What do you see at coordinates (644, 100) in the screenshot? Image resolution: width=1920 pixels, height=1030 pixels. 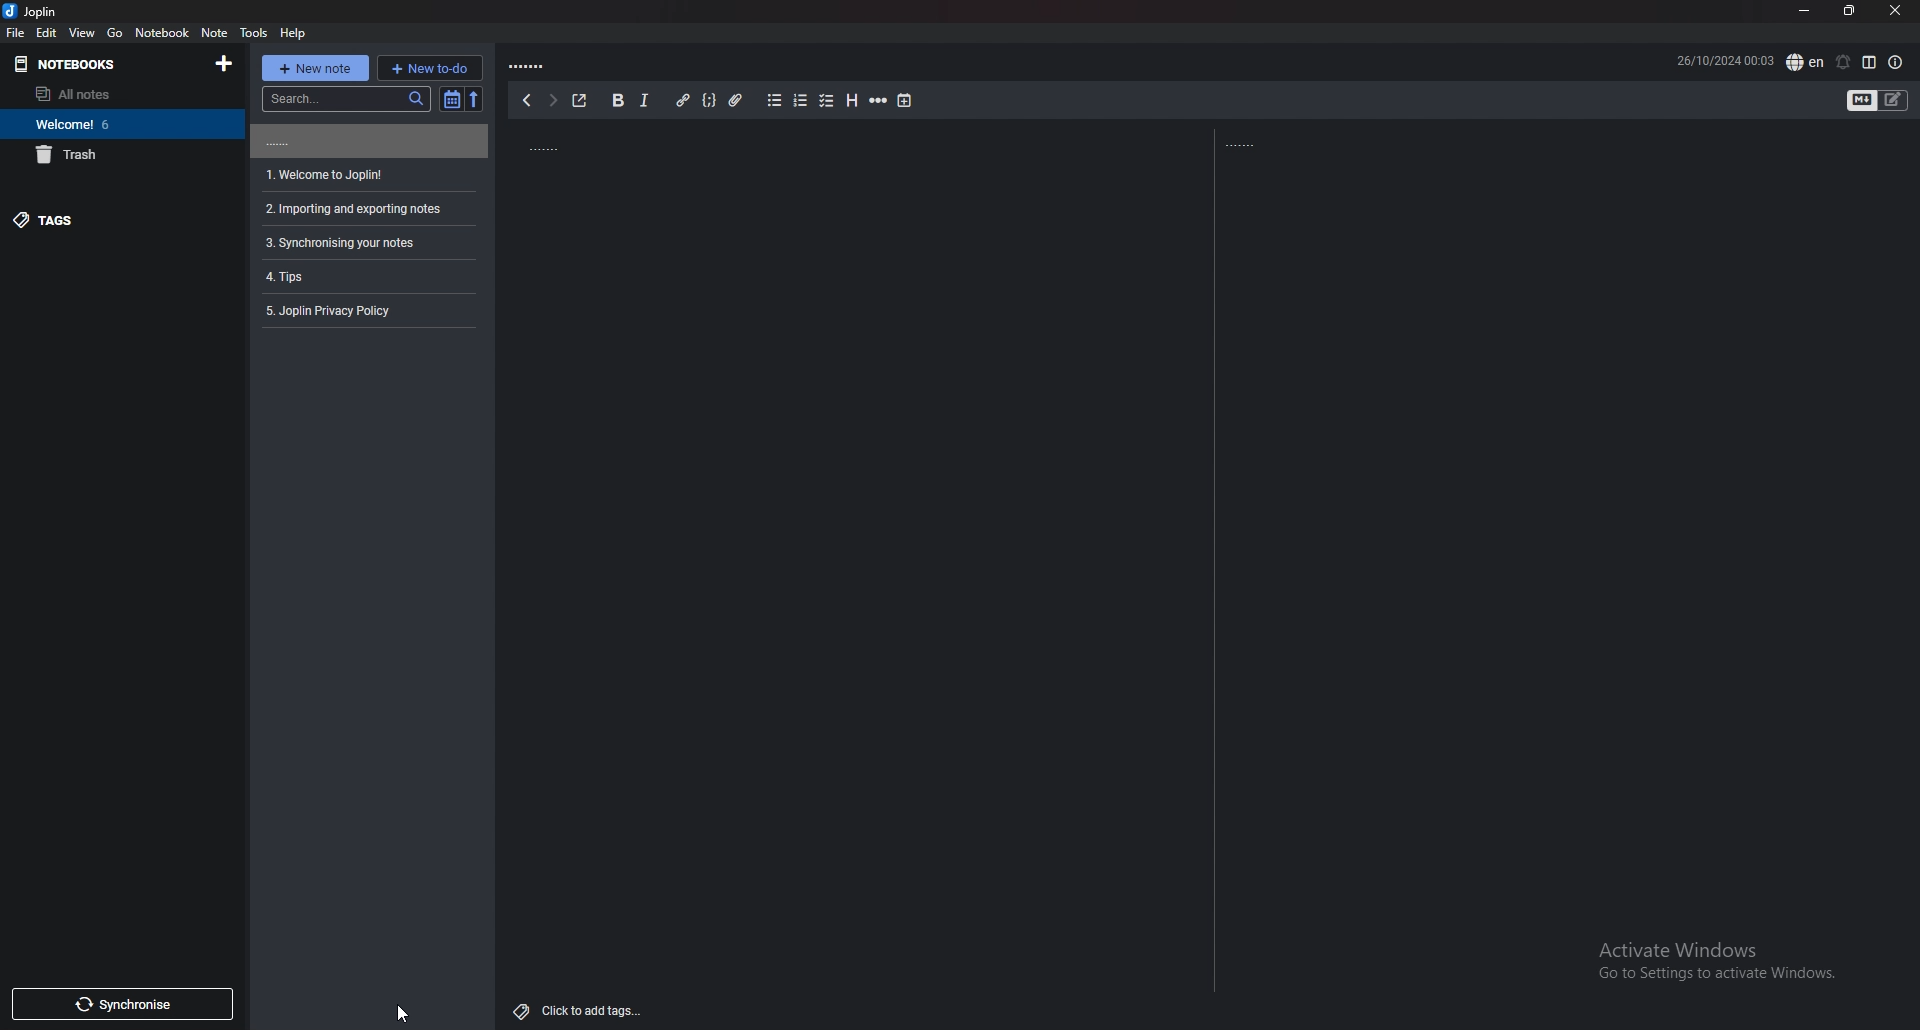 I see `italic` at bounding box center [644, 100].